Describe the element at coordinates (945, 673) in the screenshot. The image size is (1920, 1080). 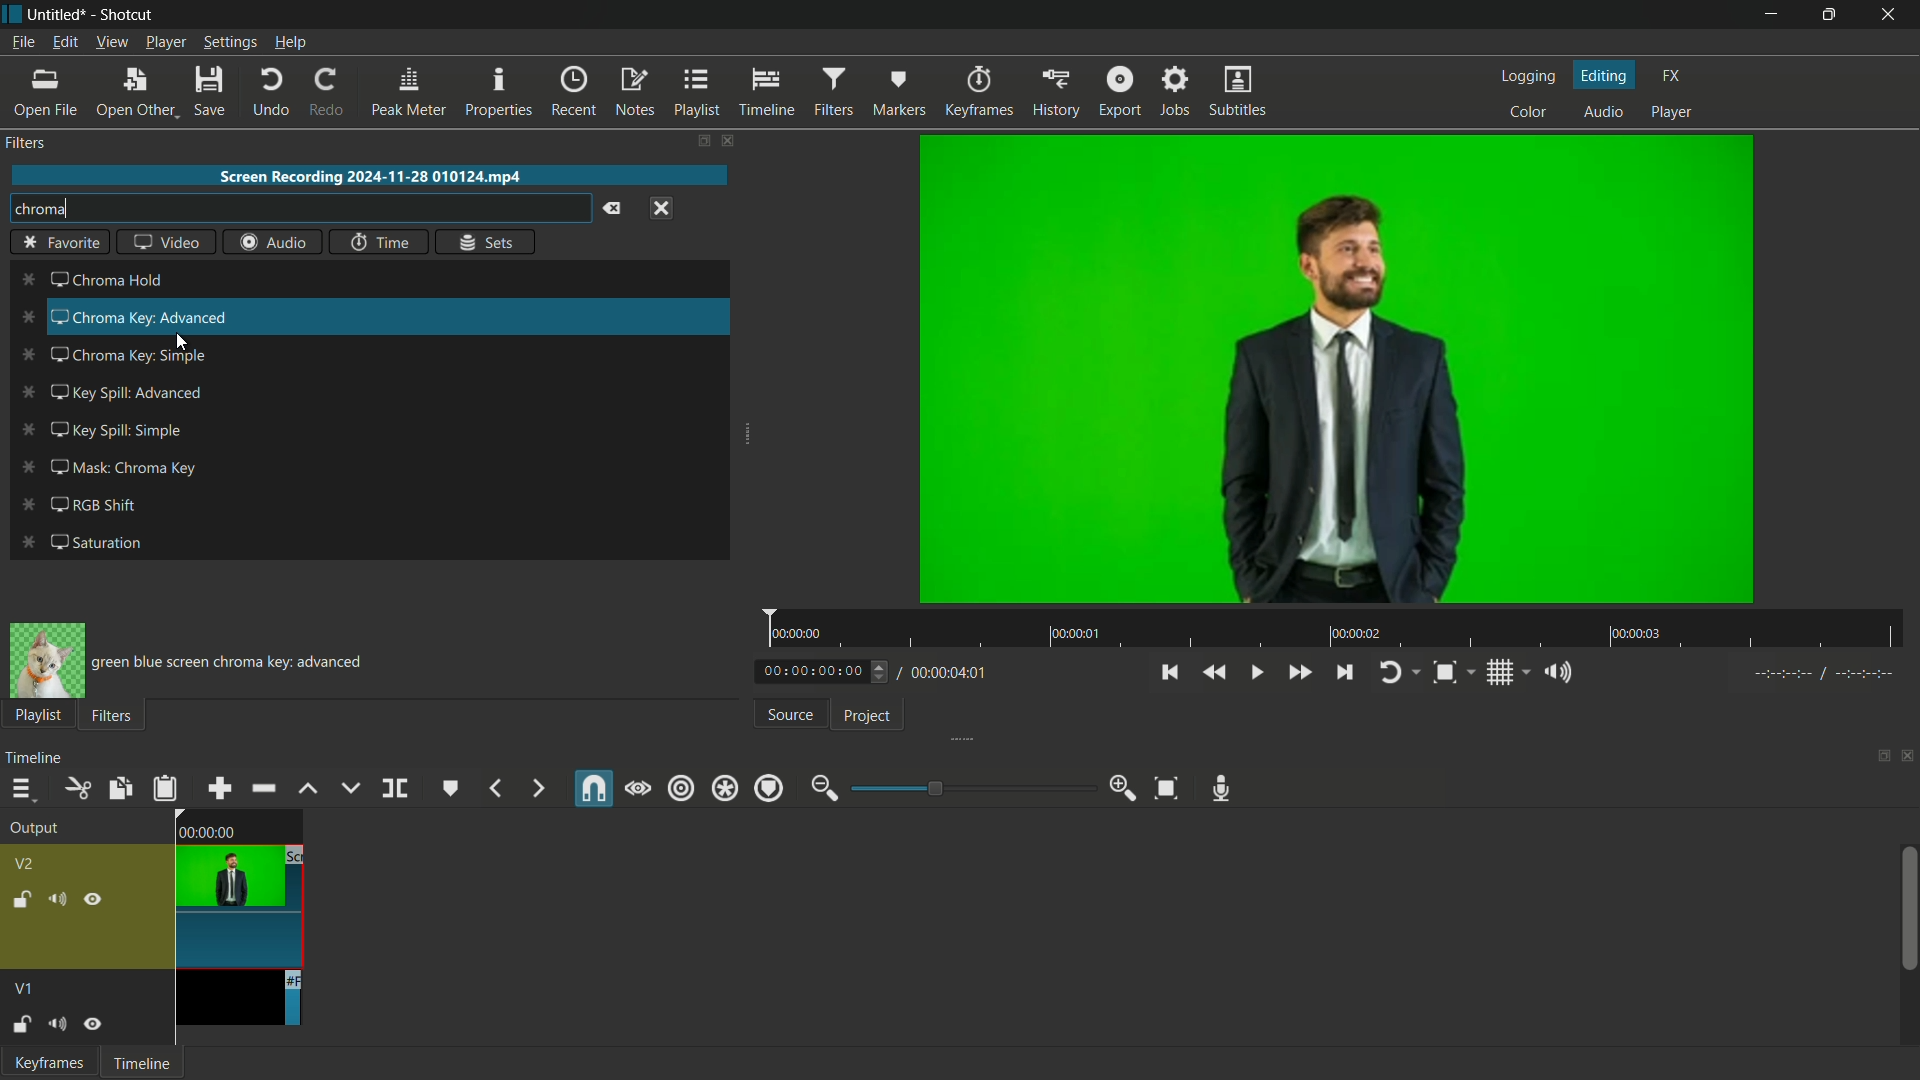
I see `total time` at that location.